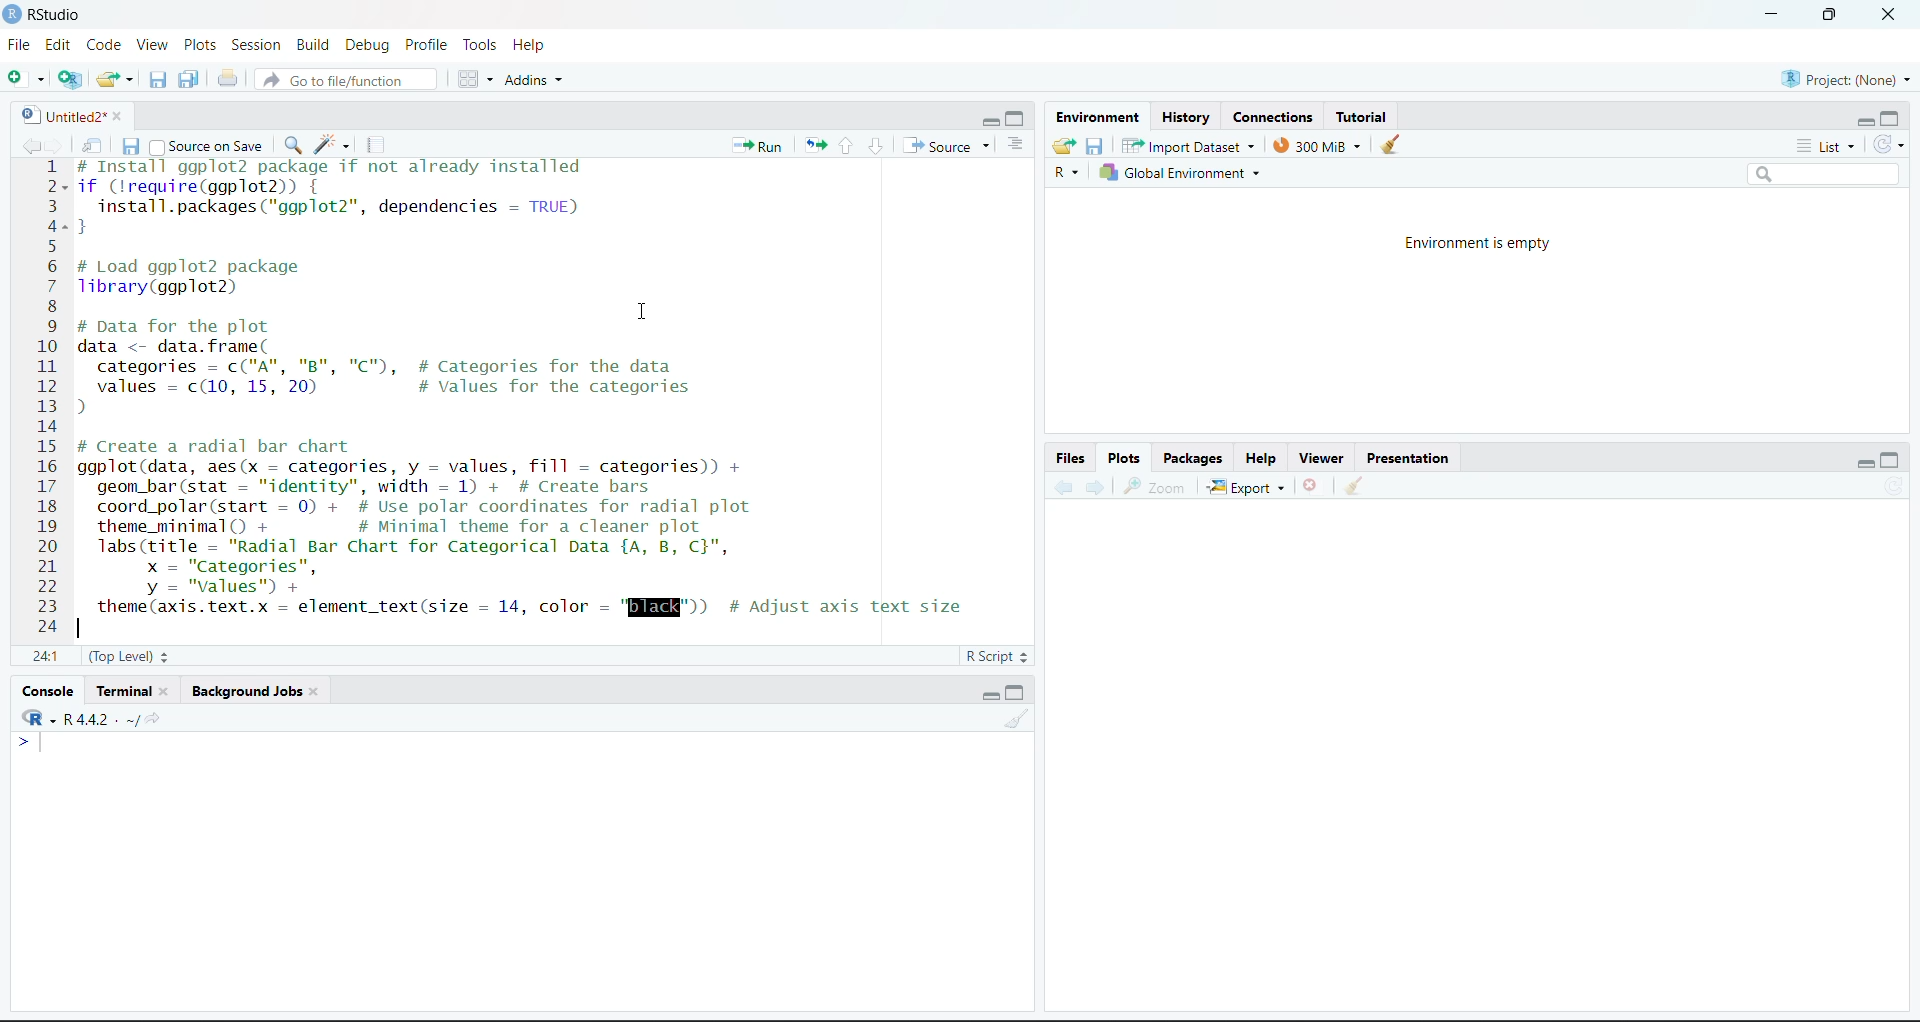 Image resolution: width=1920 pixels, height=1022 pixels. What do you see at coordinates (814, 145) in the screenshot?
I see `re run the previous code` at bounding box center [814, 145].